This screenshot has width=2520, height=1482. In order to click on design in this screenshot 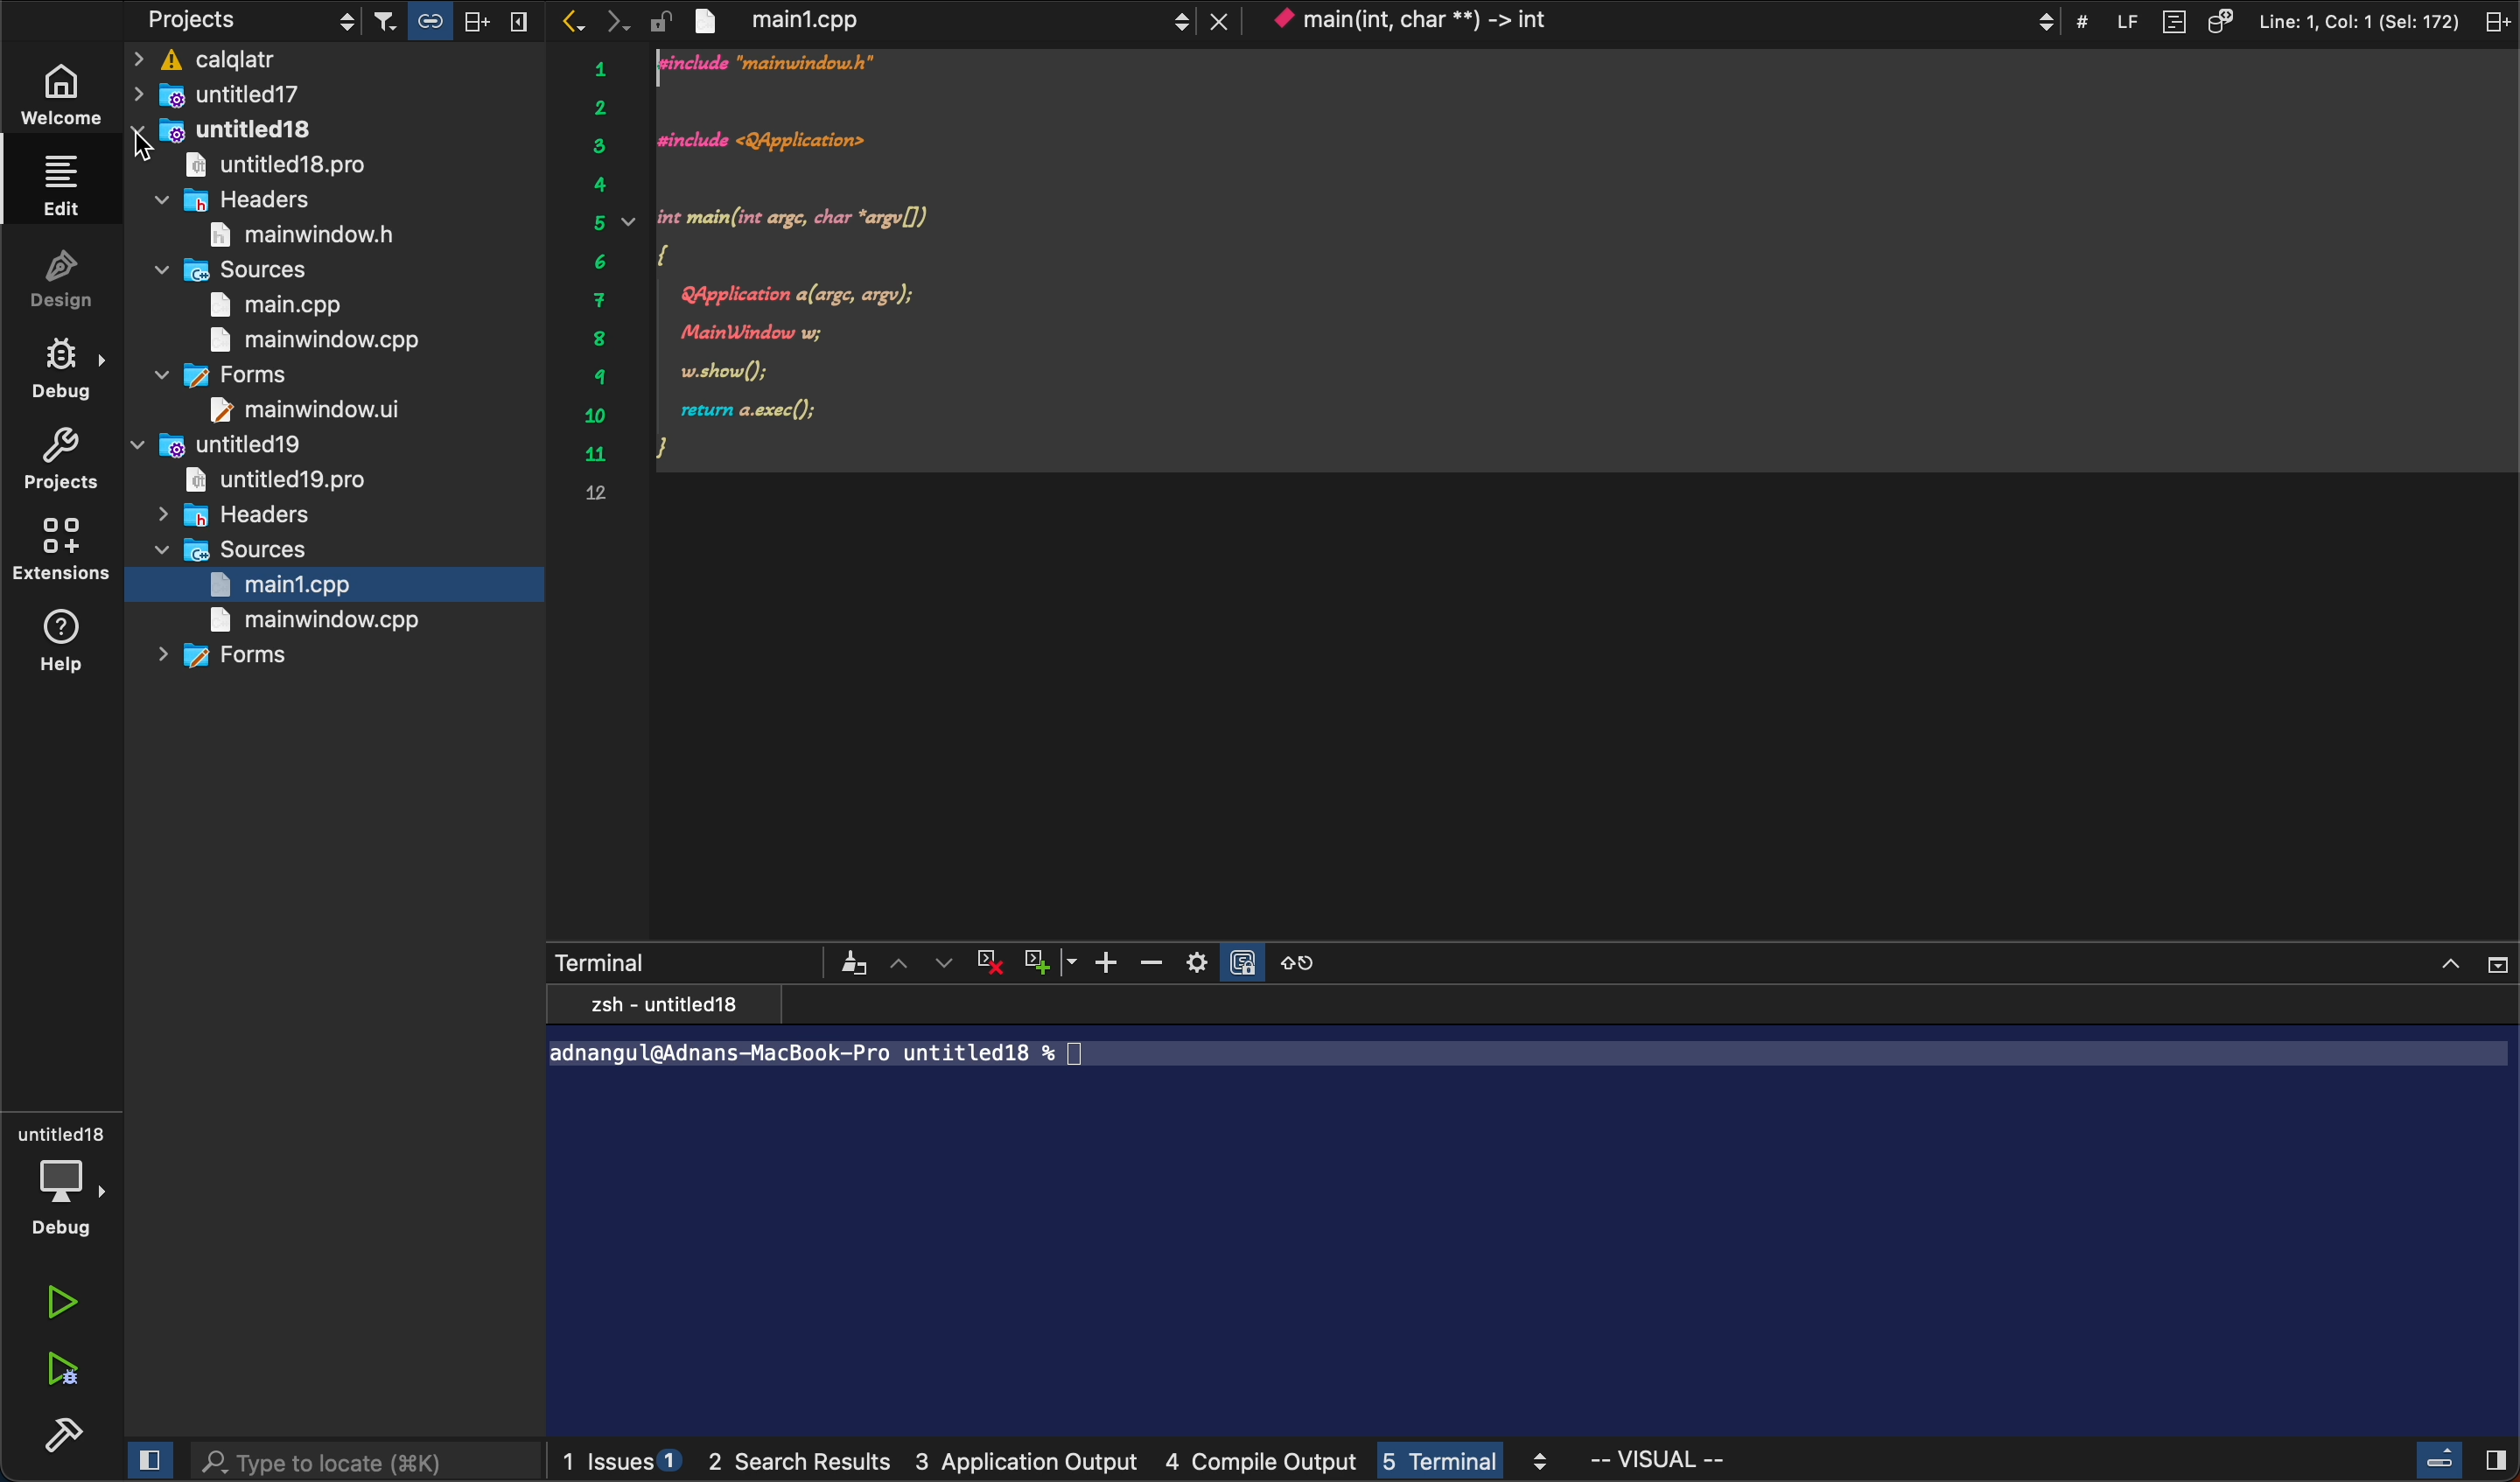, I will do `click(65, 285)`.